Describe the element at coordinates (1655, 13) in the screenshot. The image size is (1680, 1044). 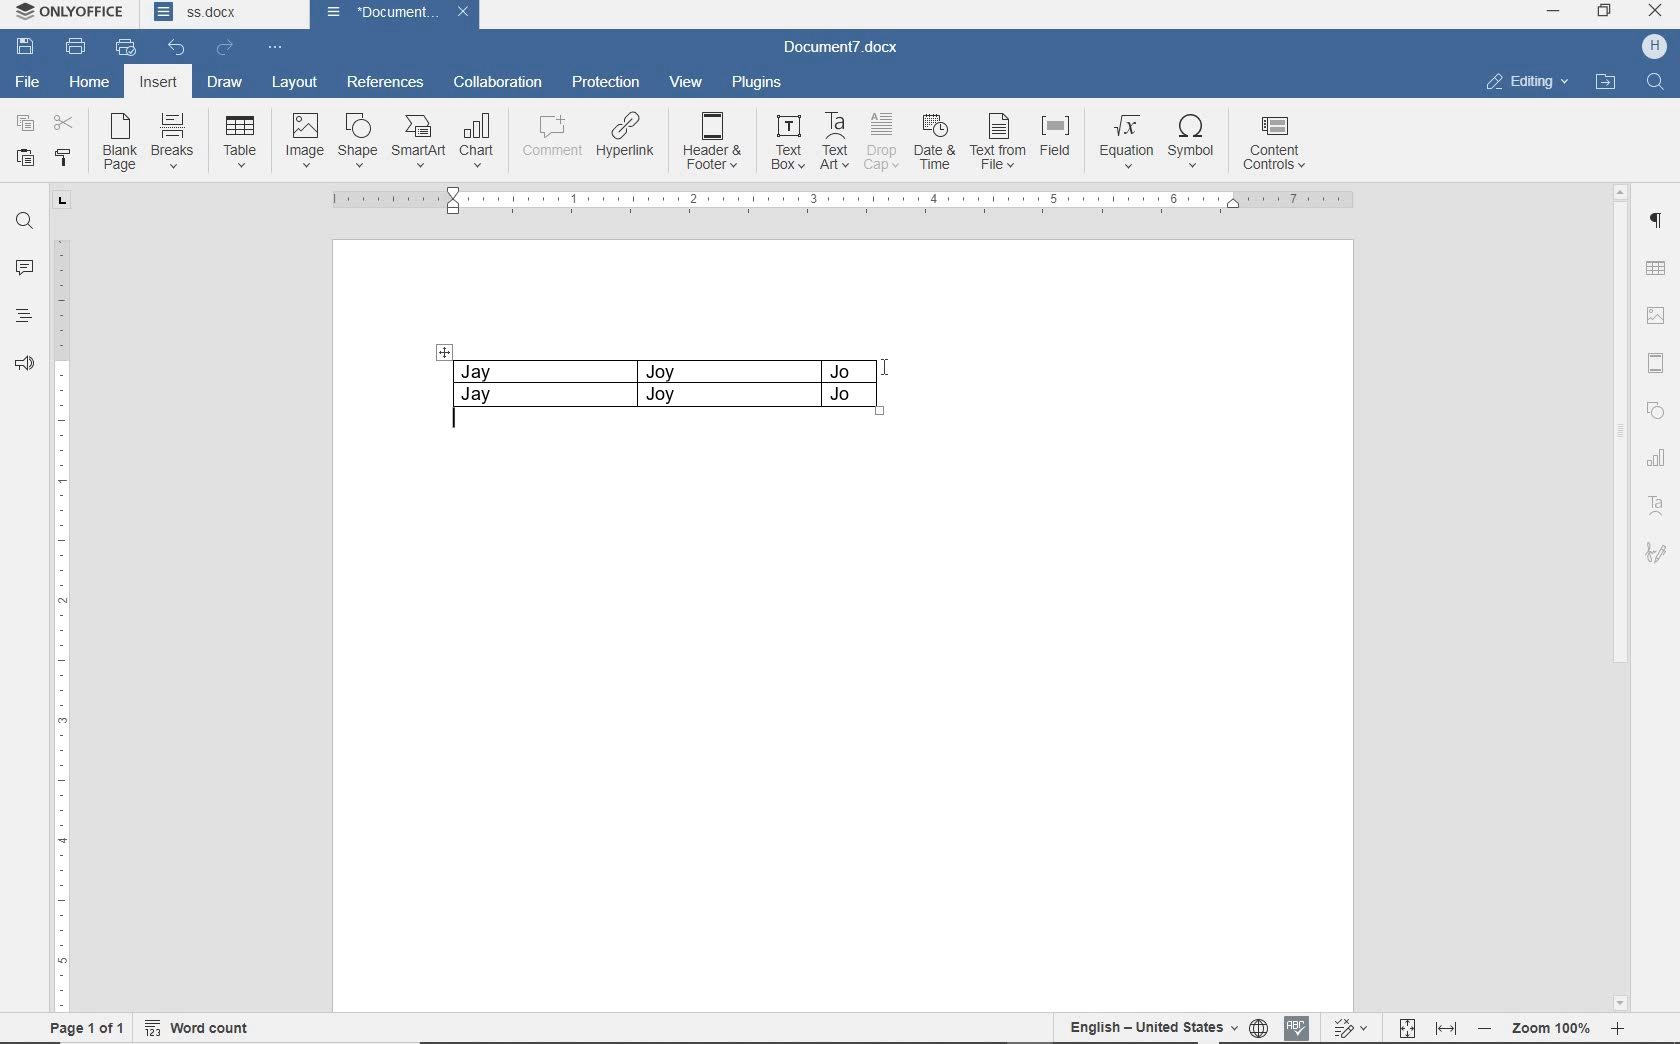
I see `CLOSE` at that location.